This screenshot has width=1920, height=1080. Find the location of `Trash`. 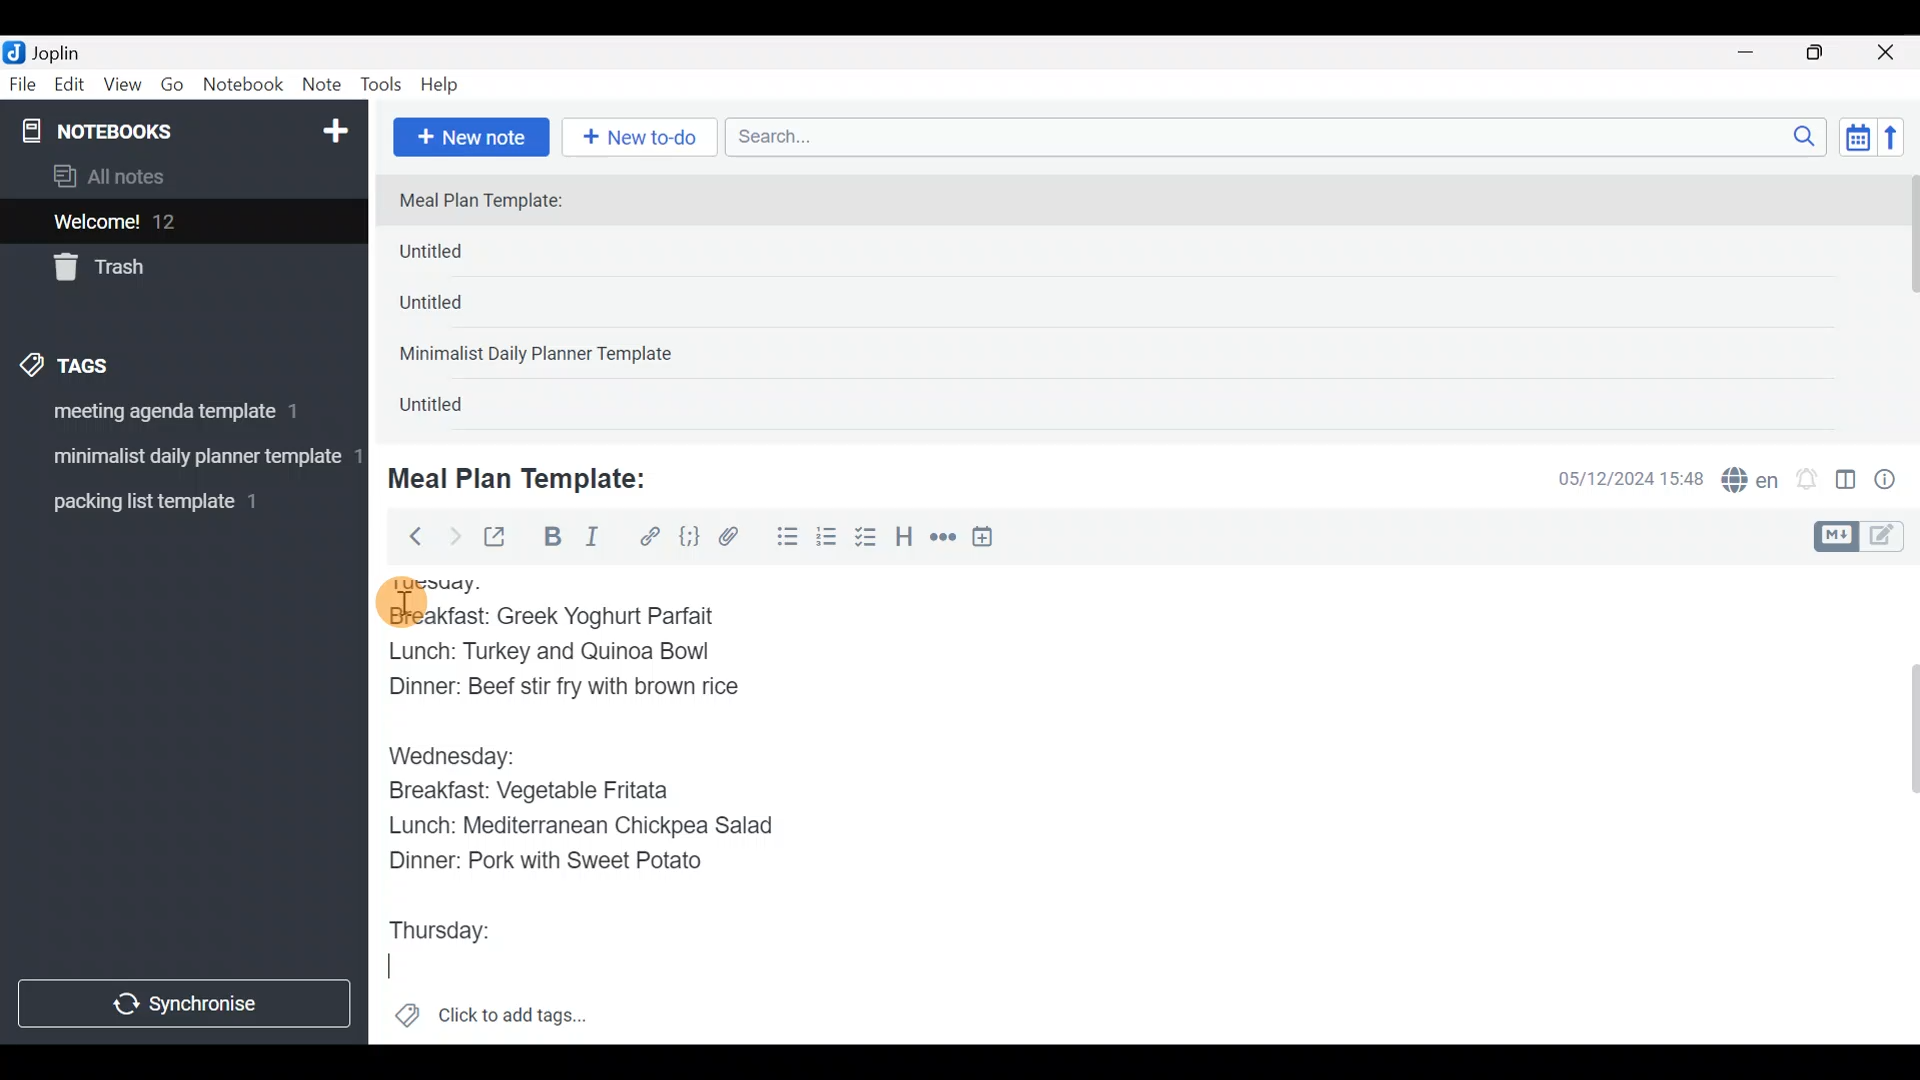

Trash is located at coordinates (172, 269).